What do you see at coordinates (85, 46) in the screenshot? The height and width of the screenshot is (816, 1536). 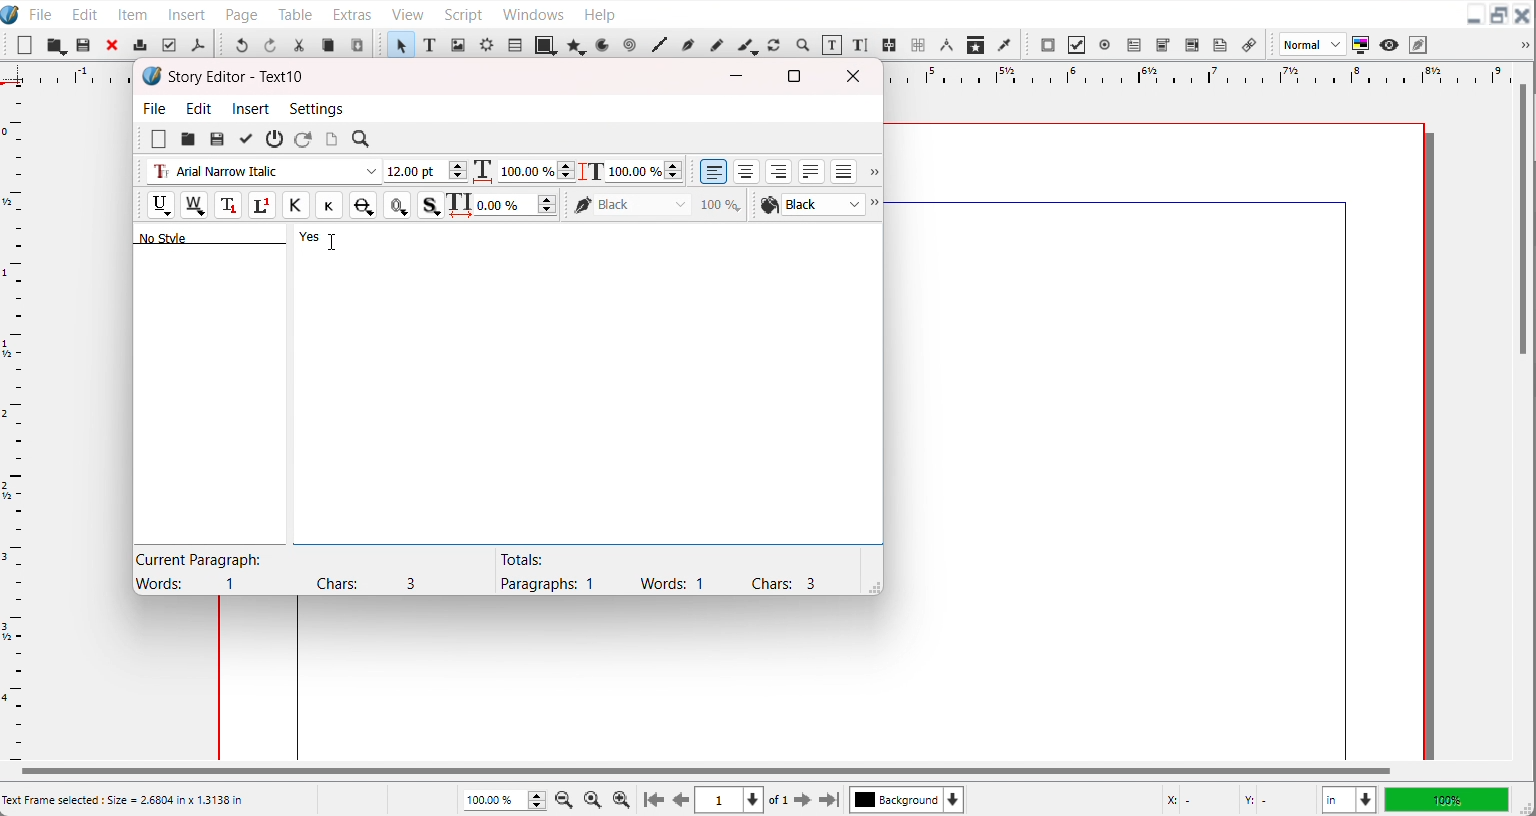 I see `Open` at bounding box center [85, 46].